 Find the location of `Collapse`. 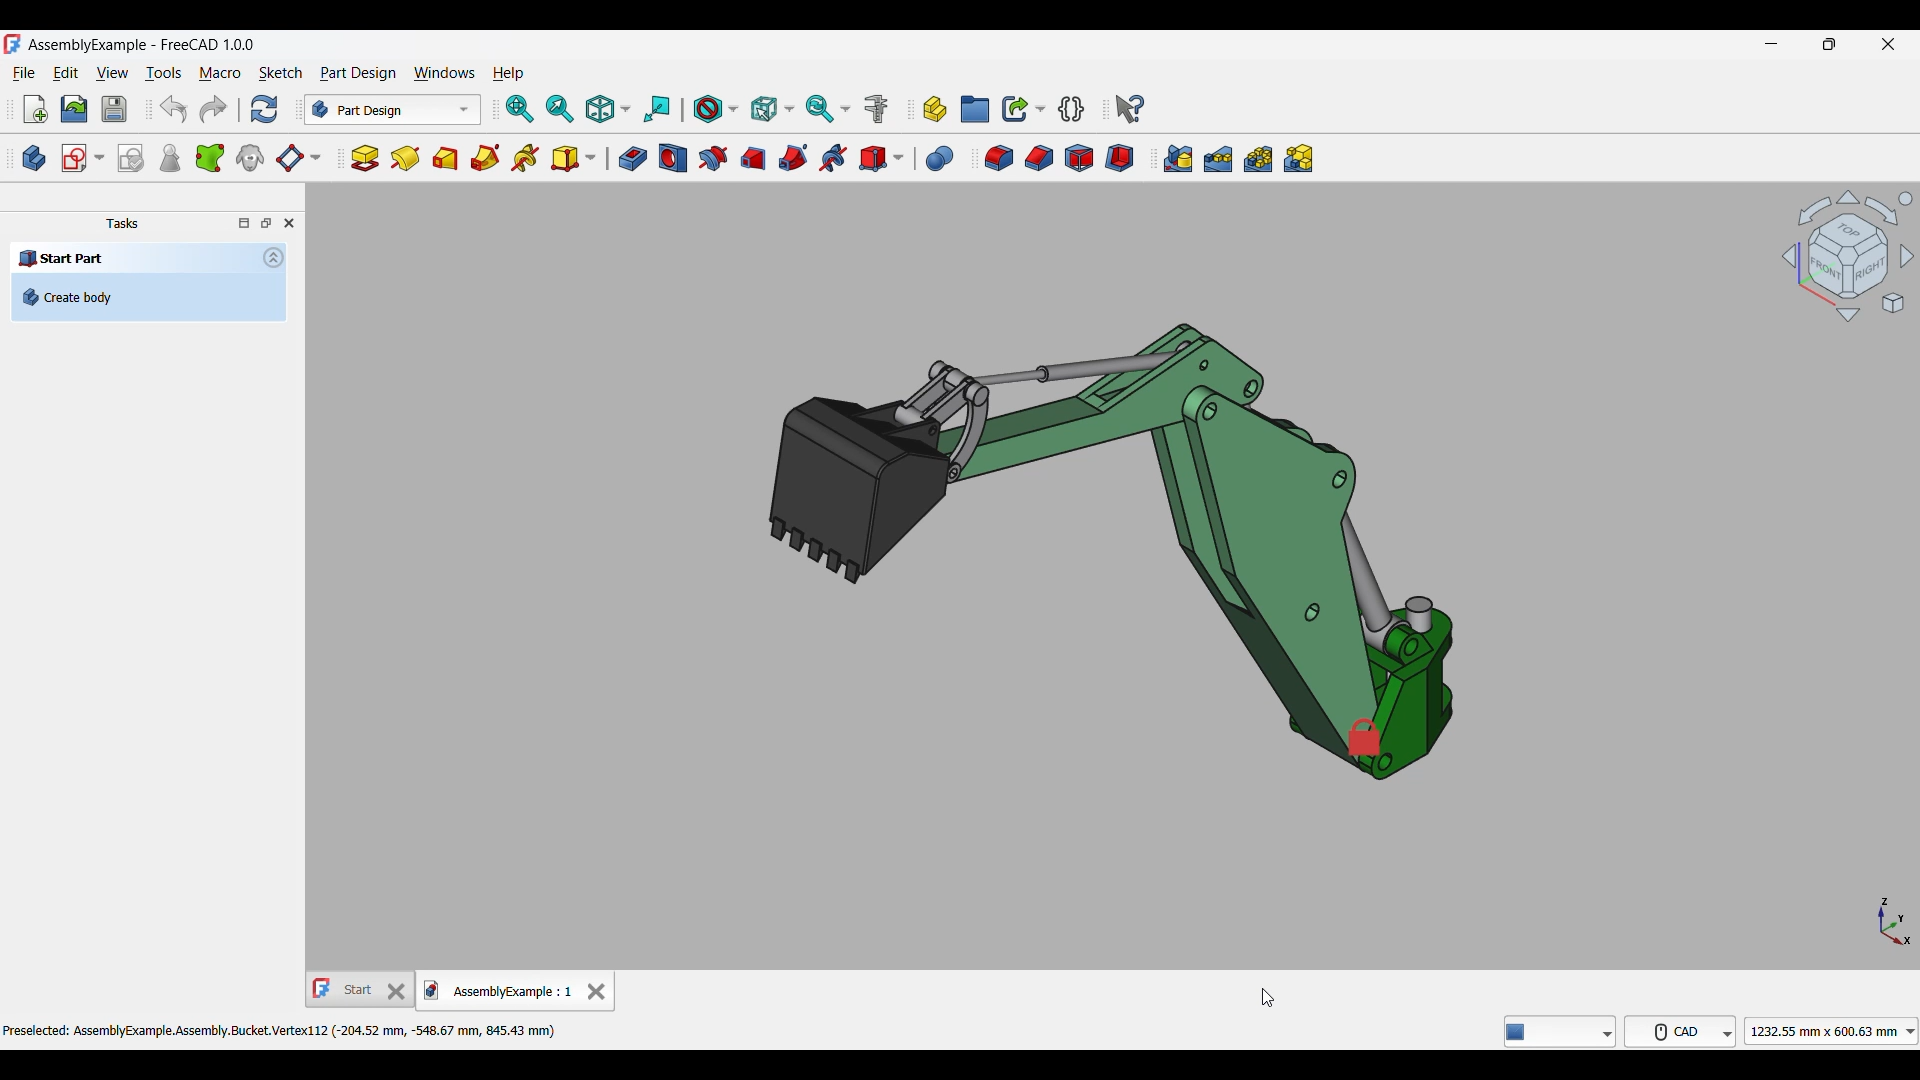

Collapse is located at coordinates (274, 257).